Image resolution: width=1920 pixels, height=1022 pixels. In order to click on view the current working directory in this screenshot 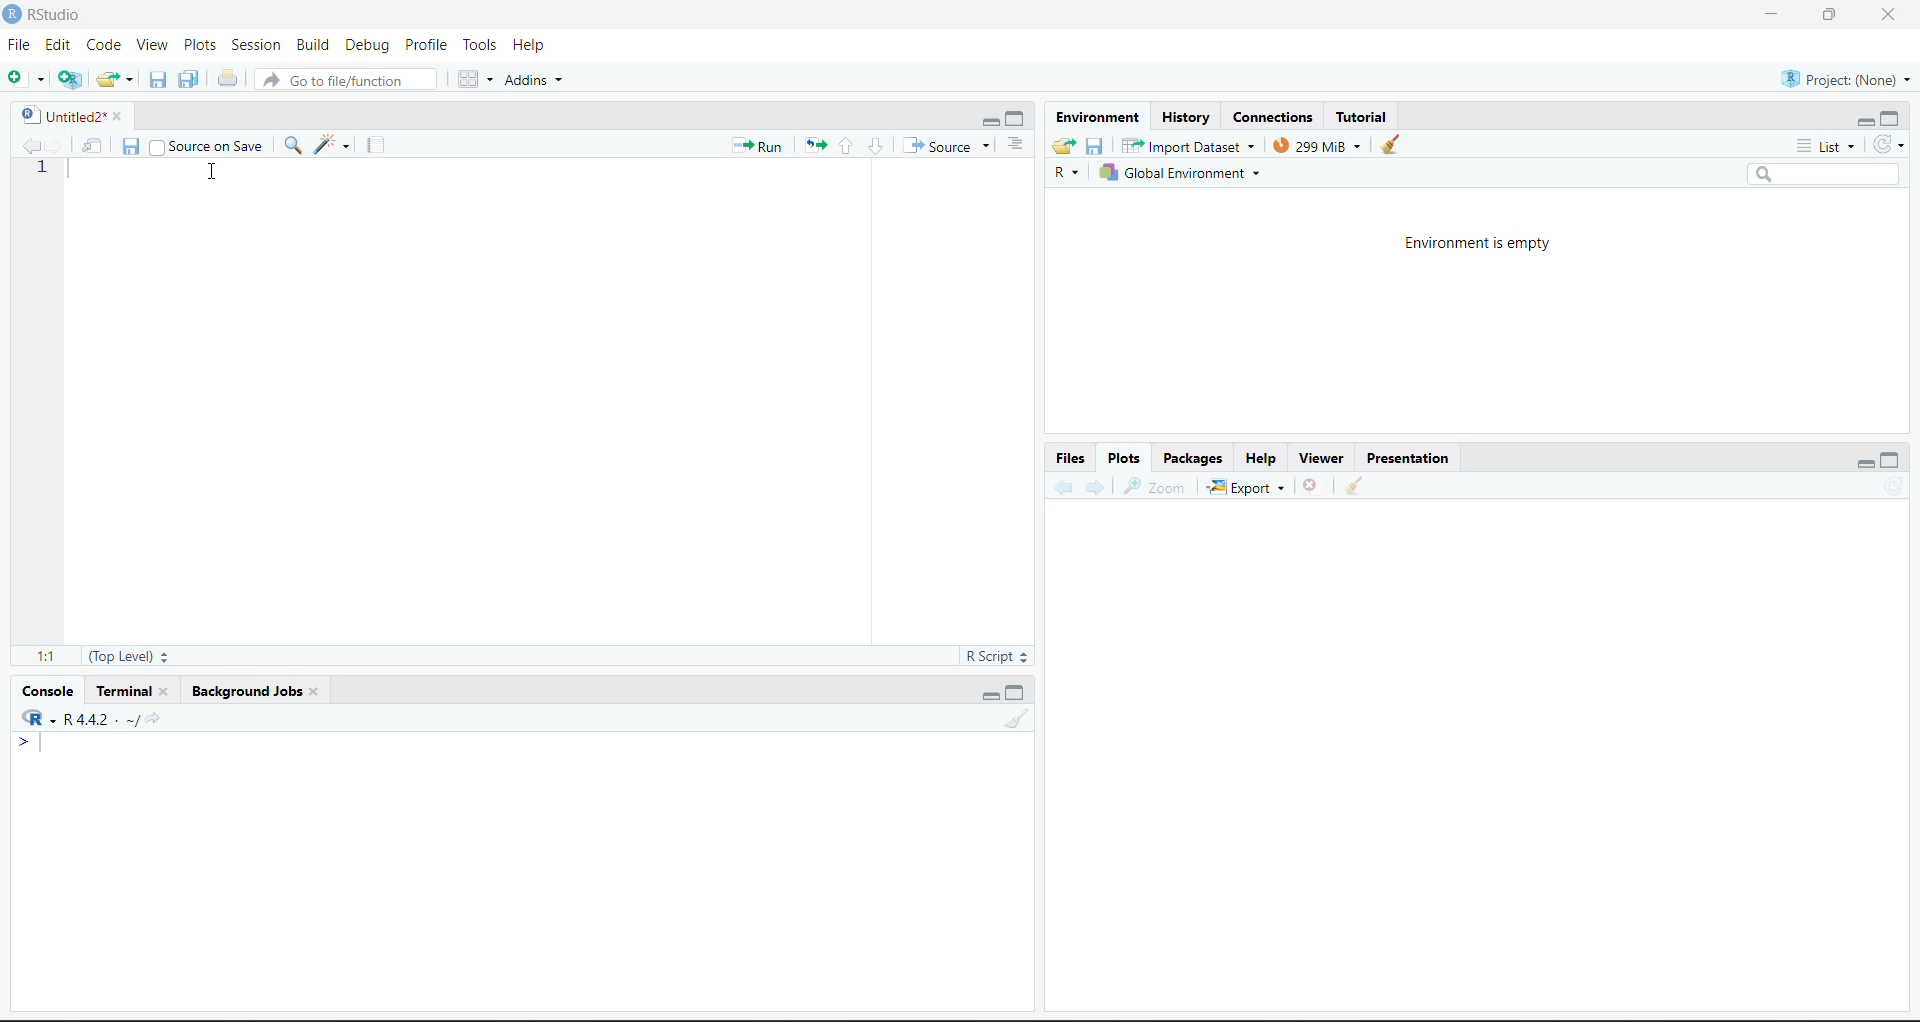, I will do `click(155, 717)`.